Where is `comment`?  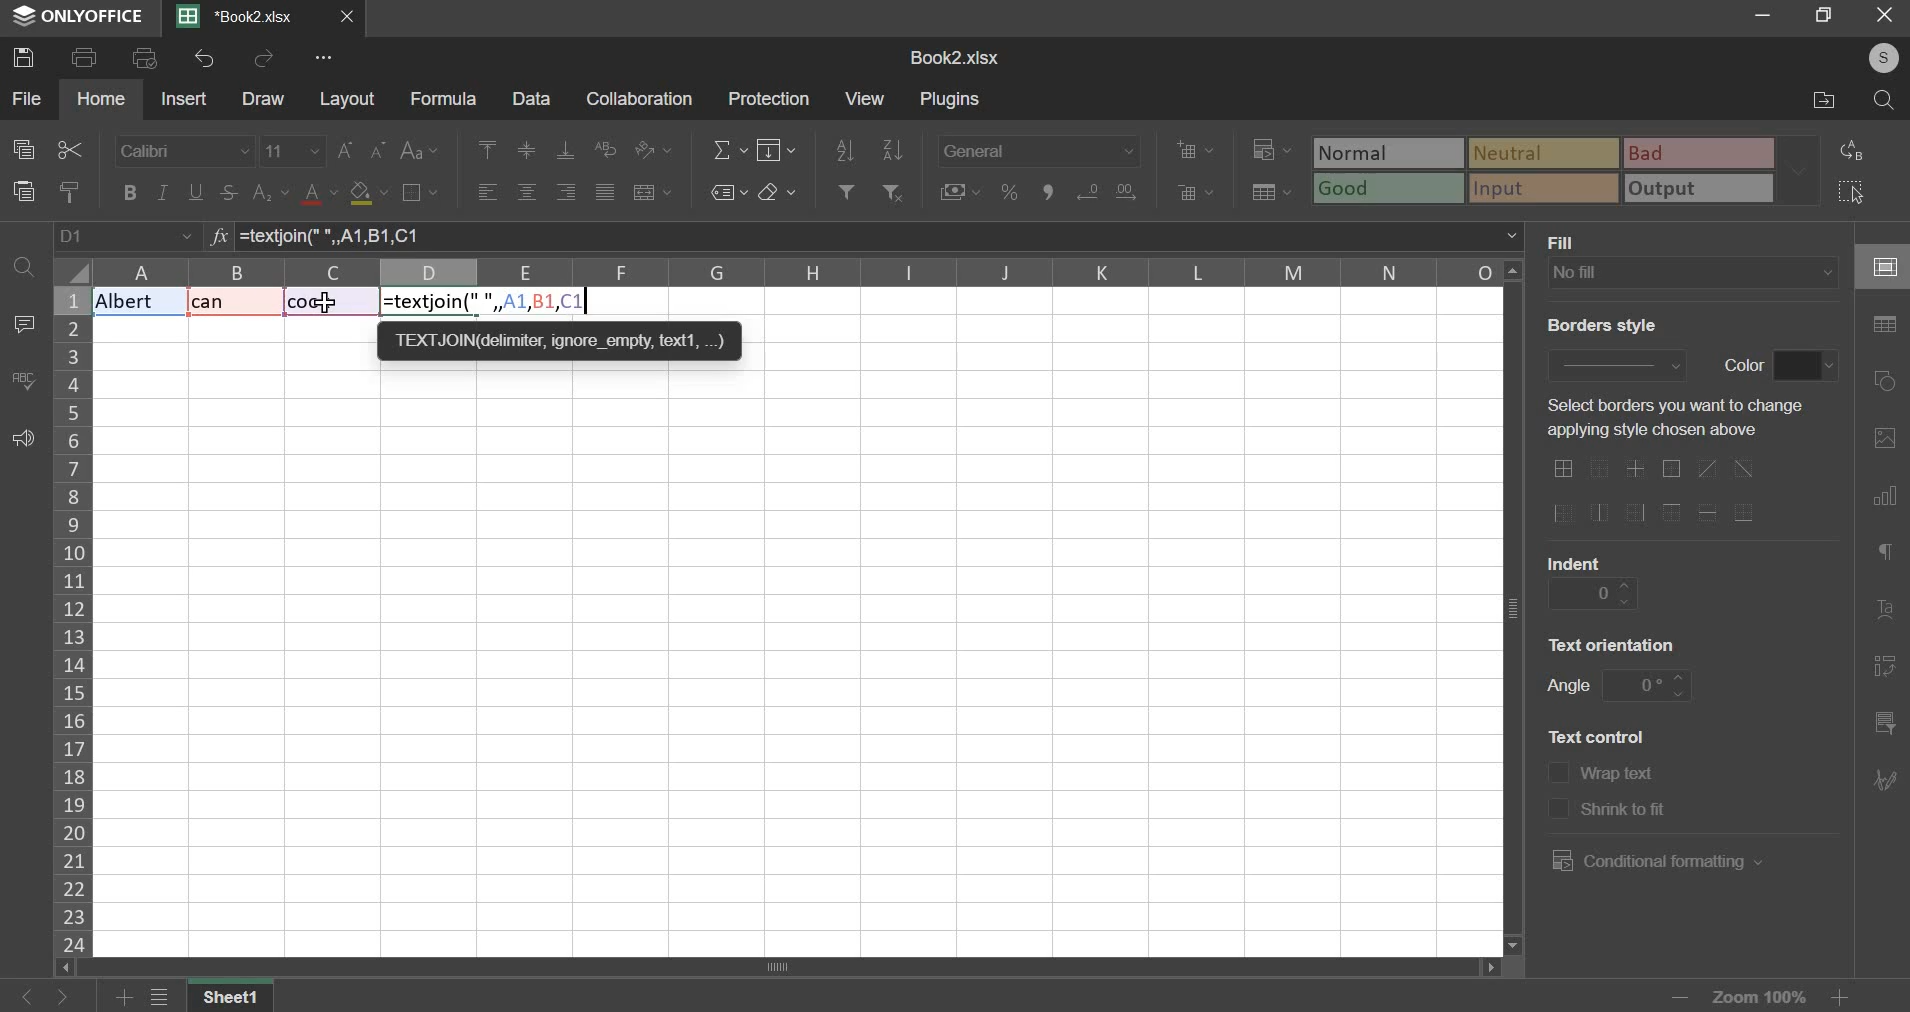 comment is located at coordinates (23, 324).